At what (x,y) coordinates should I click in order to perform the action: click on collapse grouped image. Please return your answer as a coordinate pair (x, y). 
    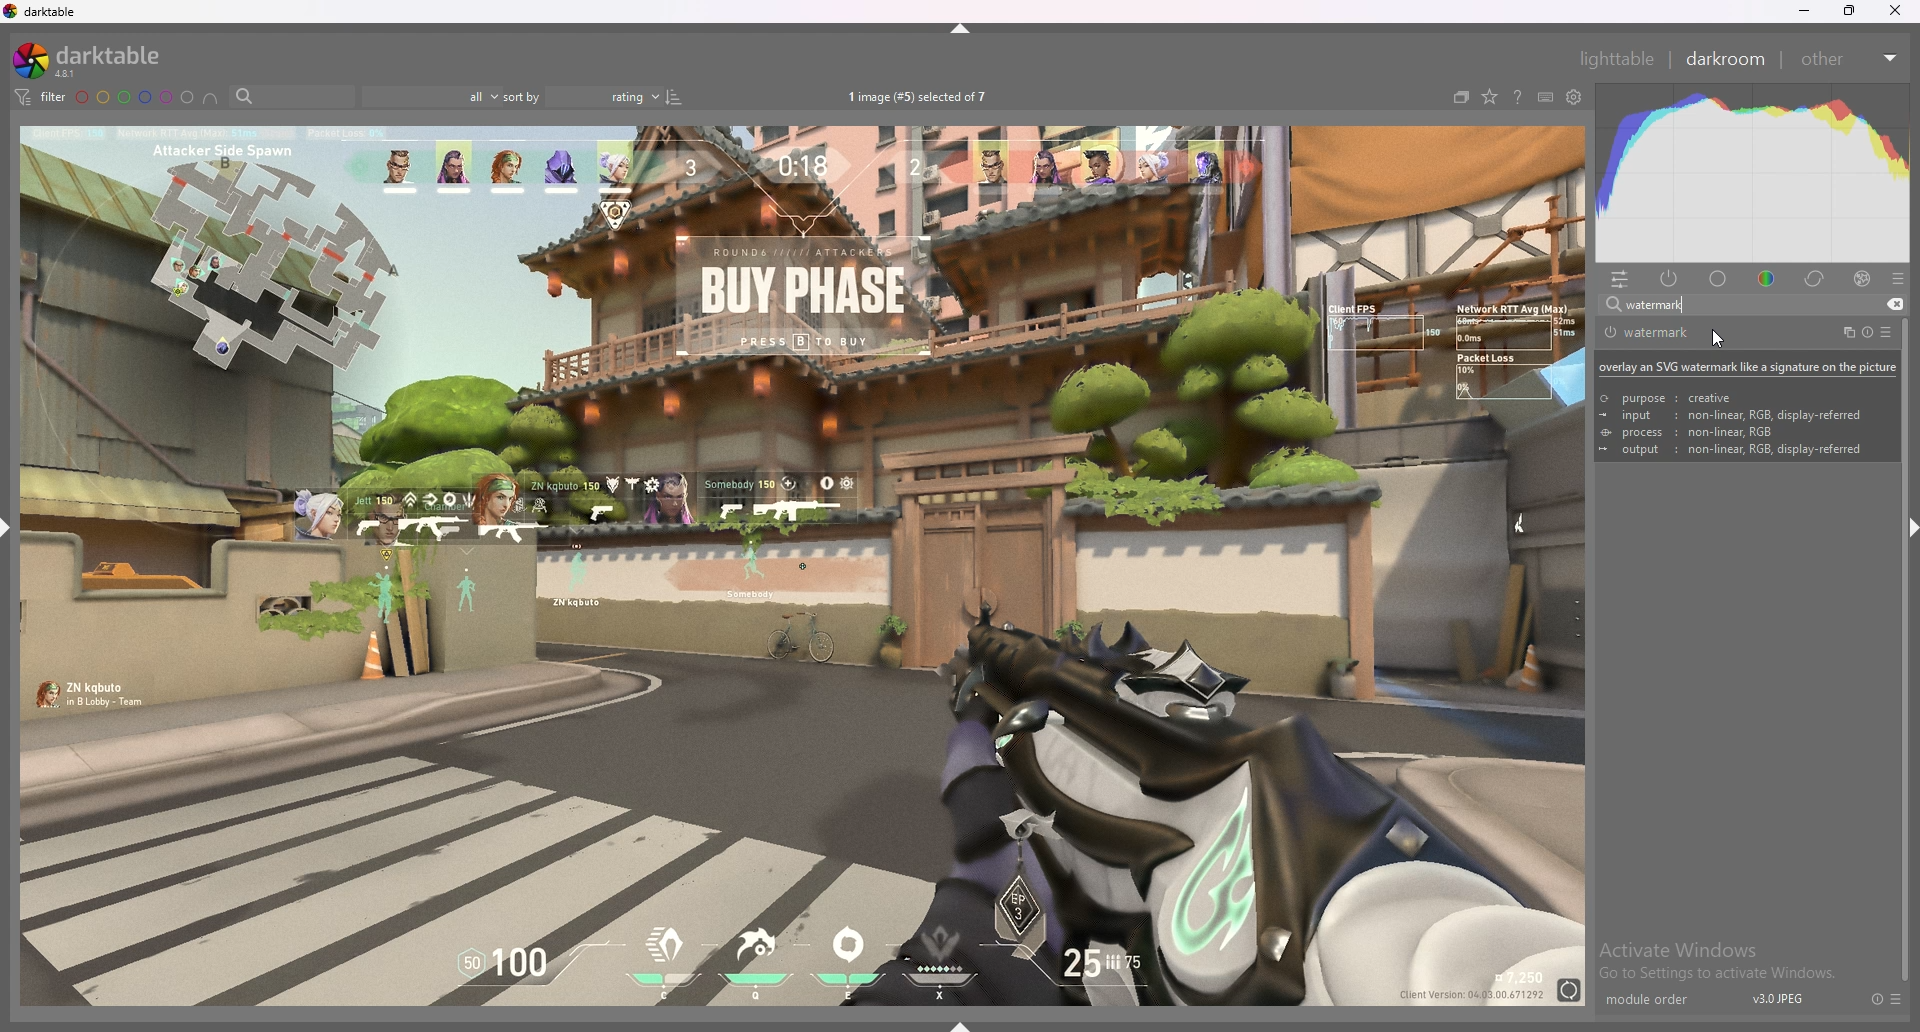
    Looking at the image, I should click on (1461, 97).